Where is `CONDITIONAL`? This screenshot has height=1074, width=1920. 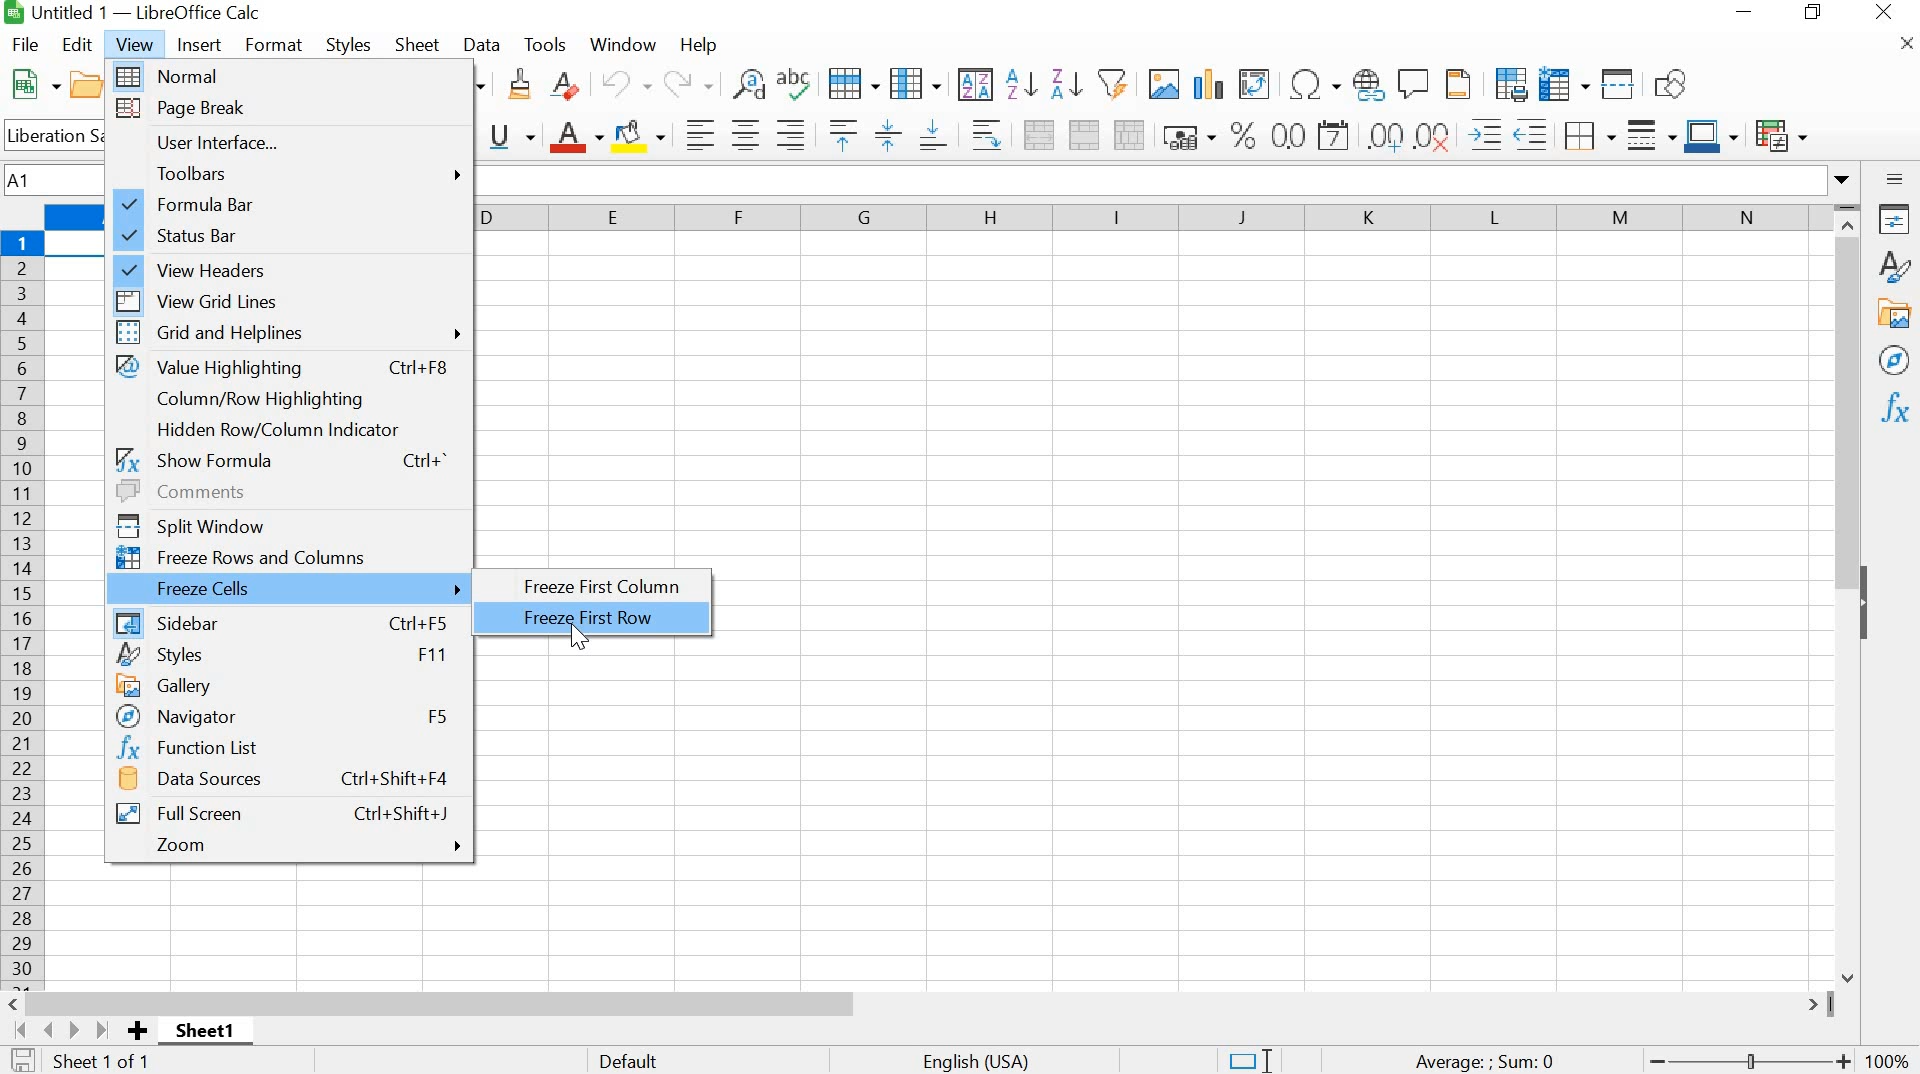
CONDITIONAL is located at coordinates (1786, 132).